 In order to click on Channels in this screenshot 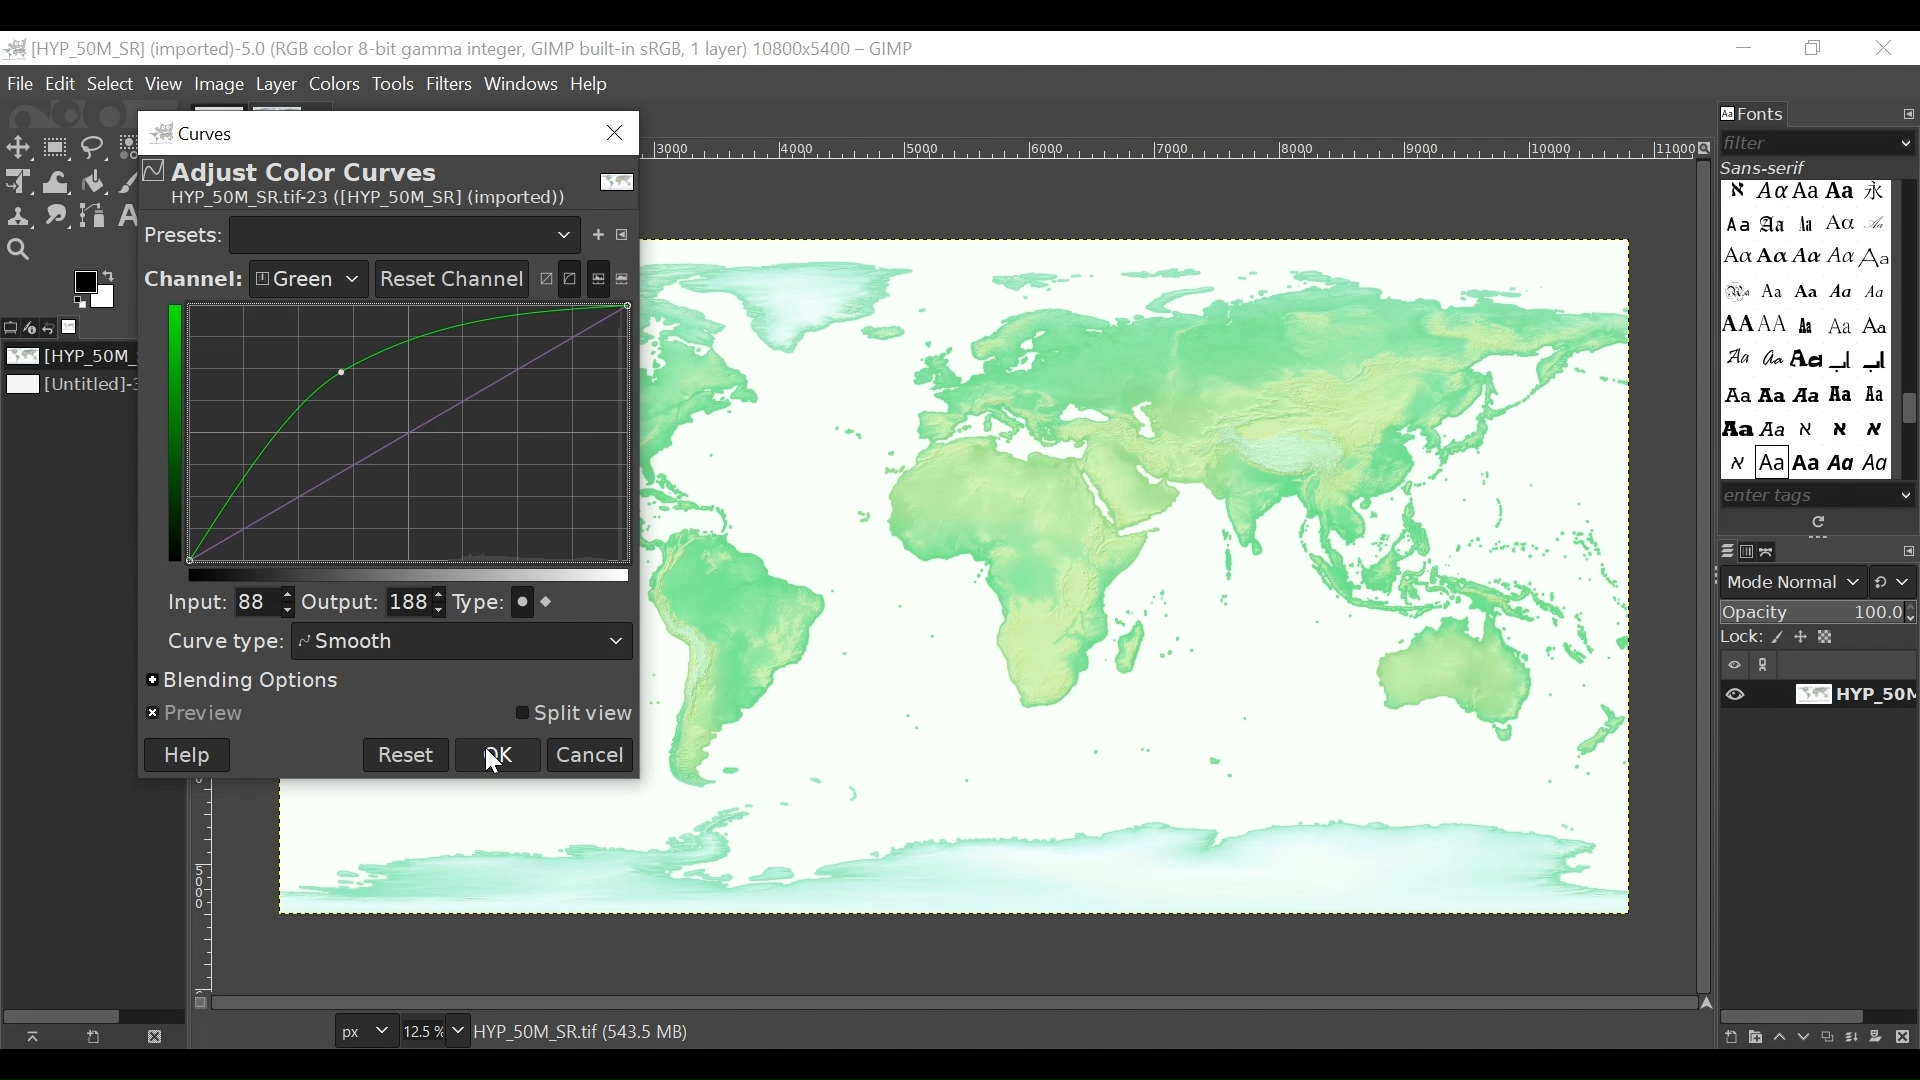, I will do `click(1751, 551)`.